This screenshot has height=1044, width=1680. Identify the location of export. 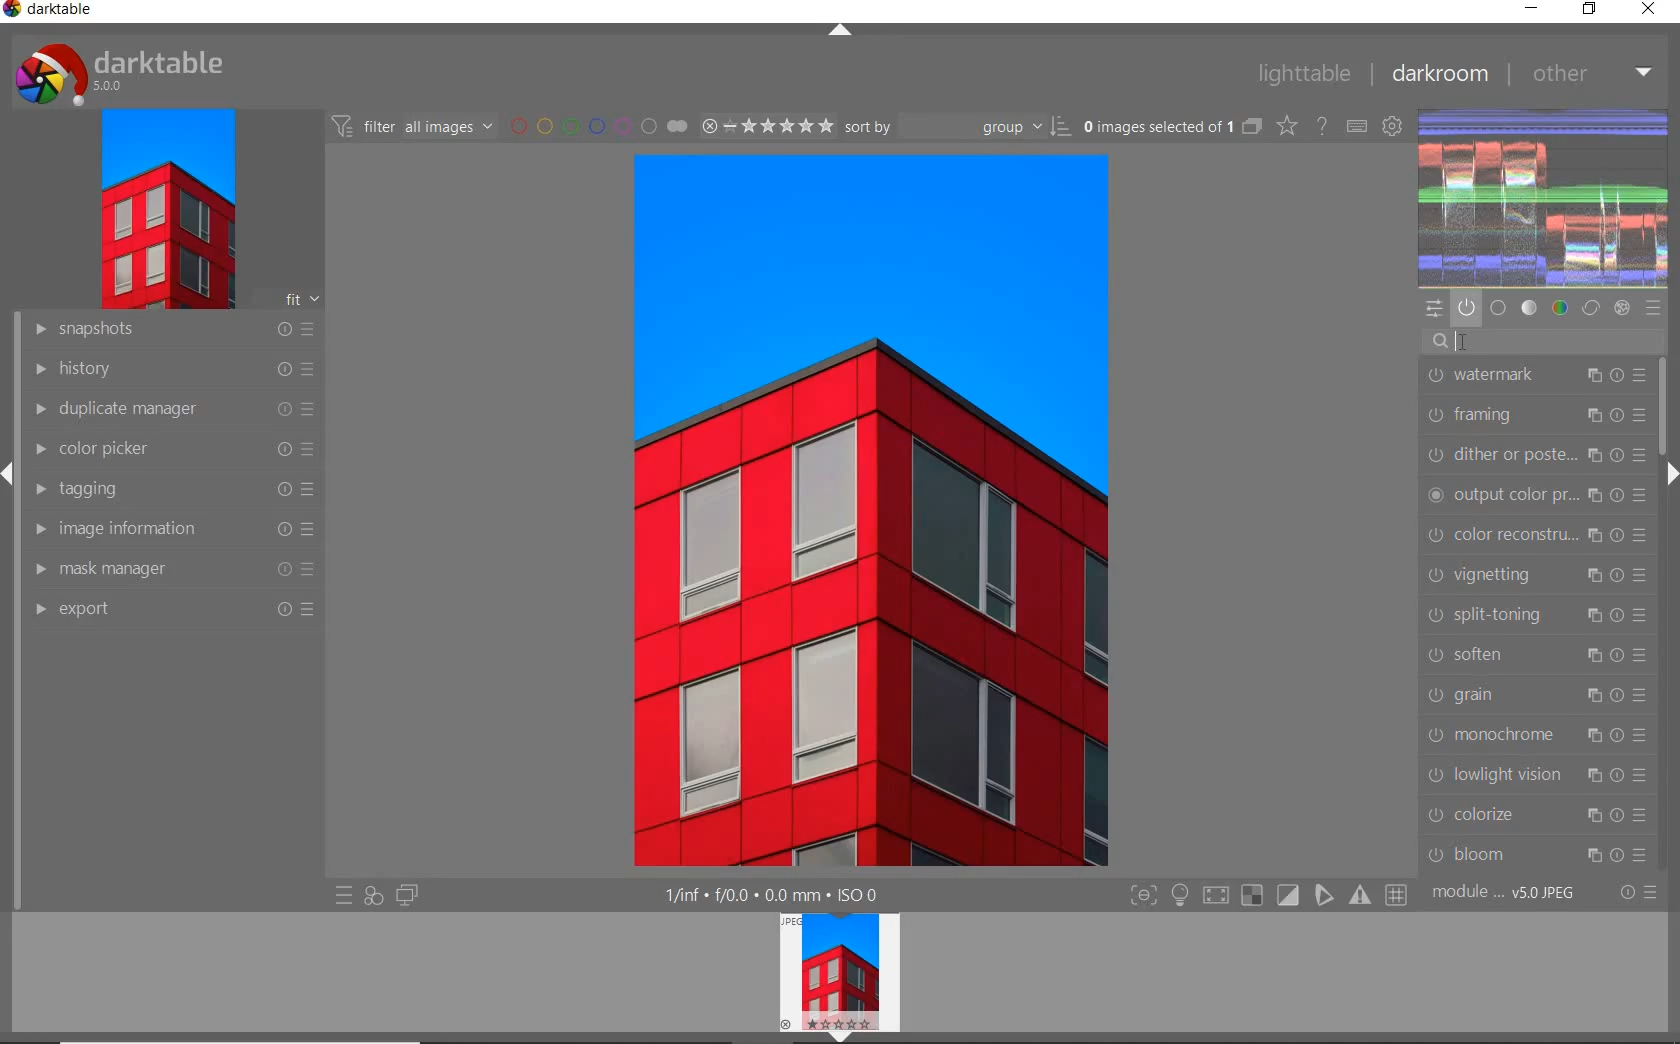
(175, 610).